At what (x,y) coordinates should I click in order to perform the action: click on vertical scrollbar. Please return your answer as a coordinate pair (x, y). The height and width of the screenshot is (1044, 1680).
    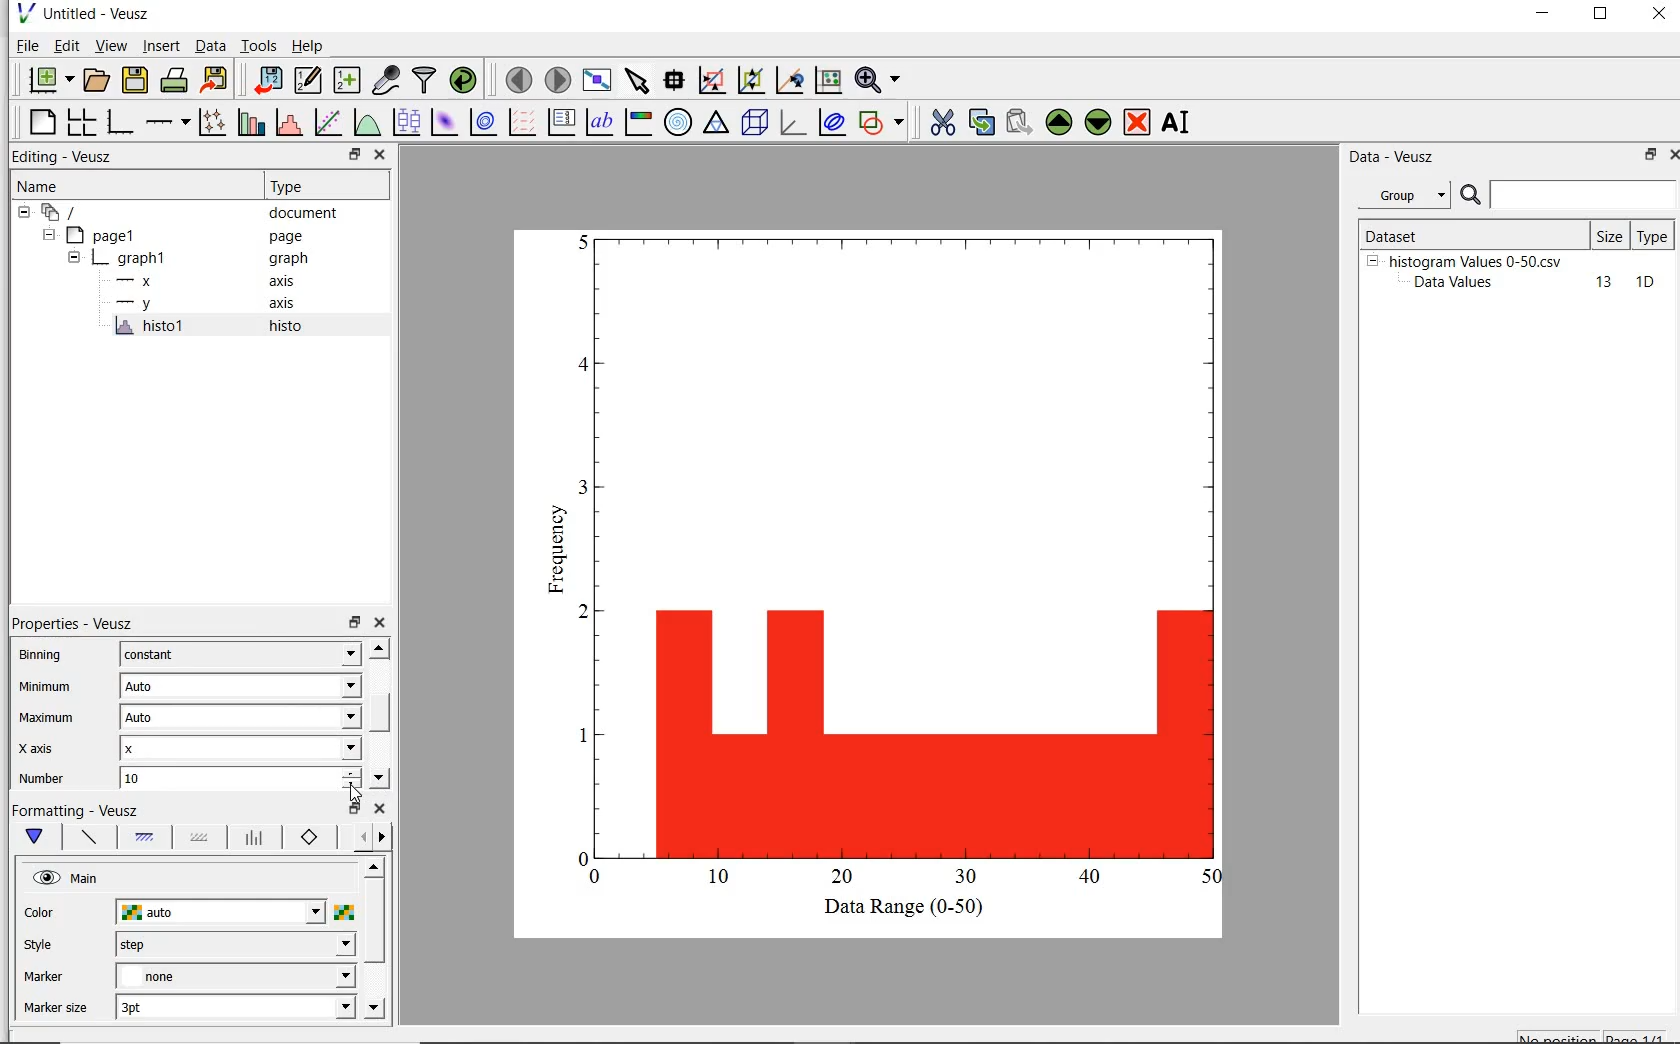
    Looking at the image, I should click on (380, 711).